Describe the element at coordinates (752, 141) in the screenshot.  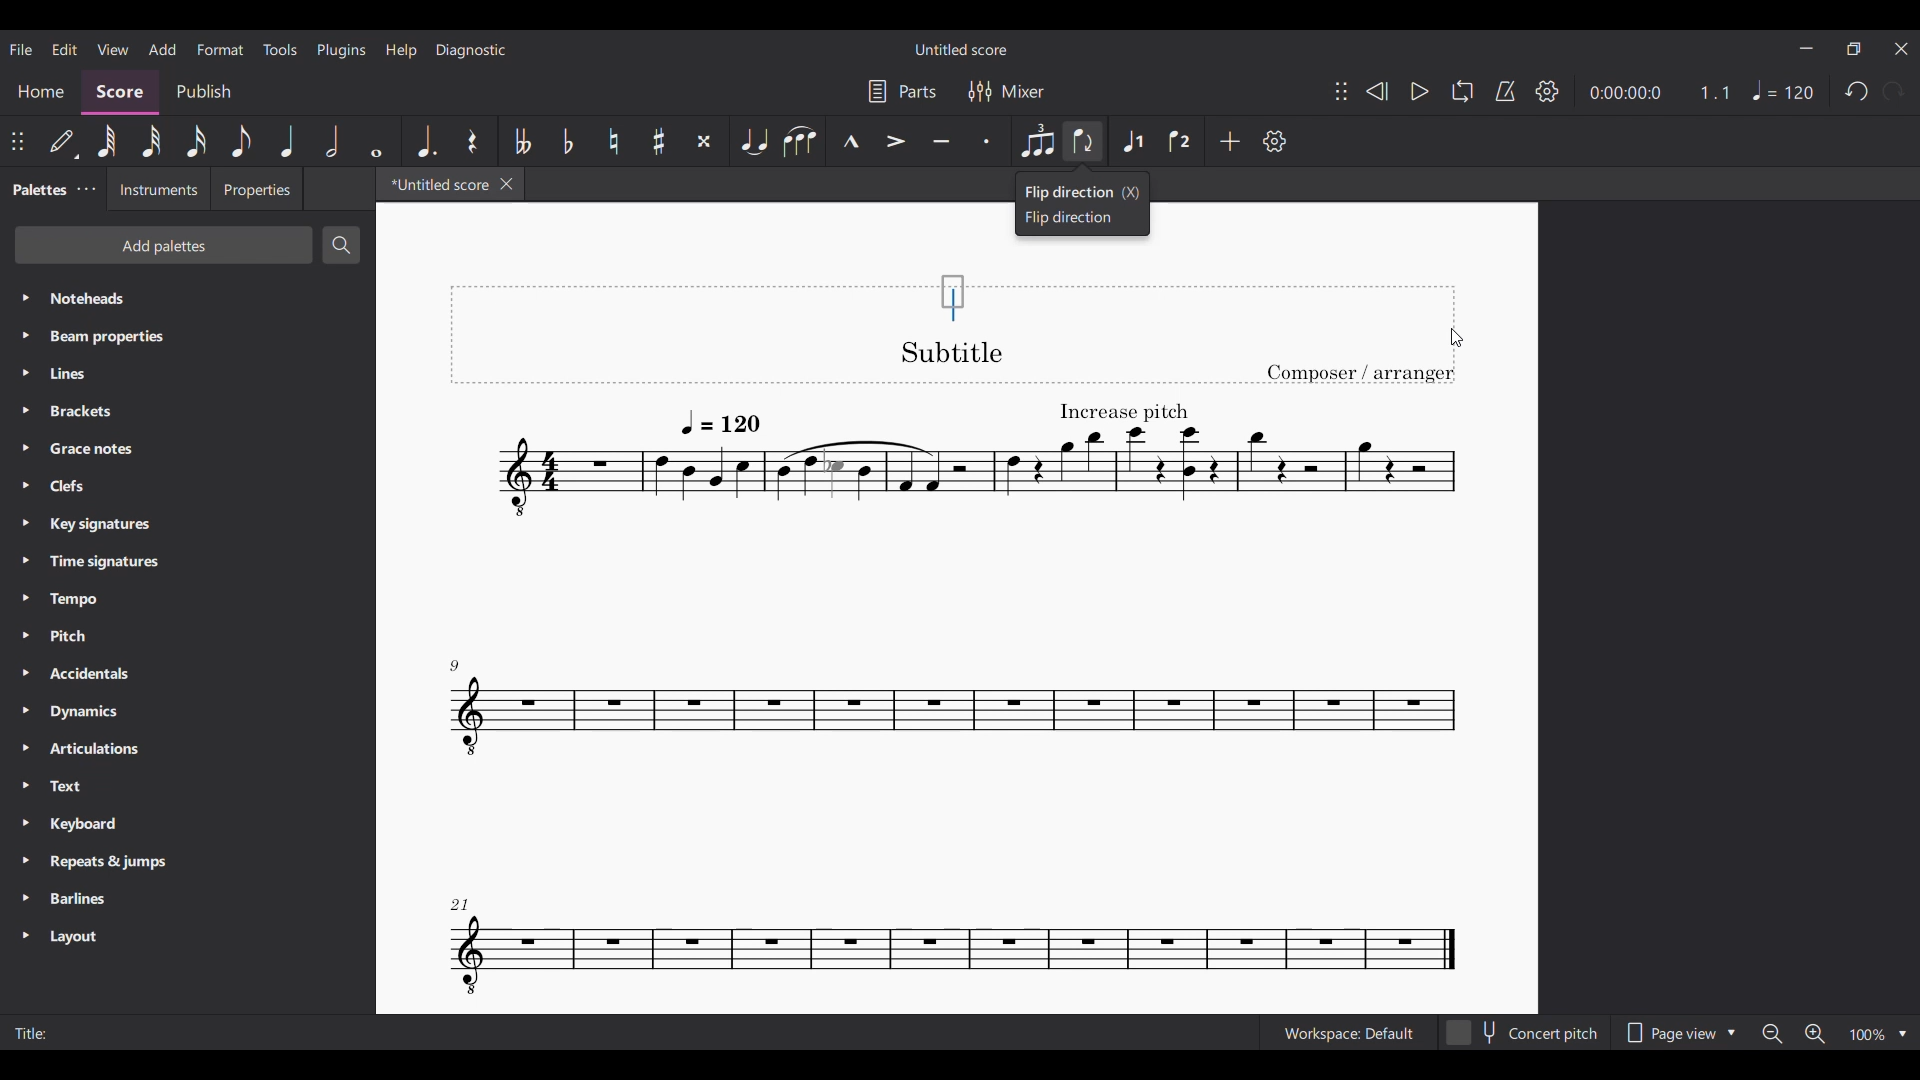
I see `Tie` at that location.